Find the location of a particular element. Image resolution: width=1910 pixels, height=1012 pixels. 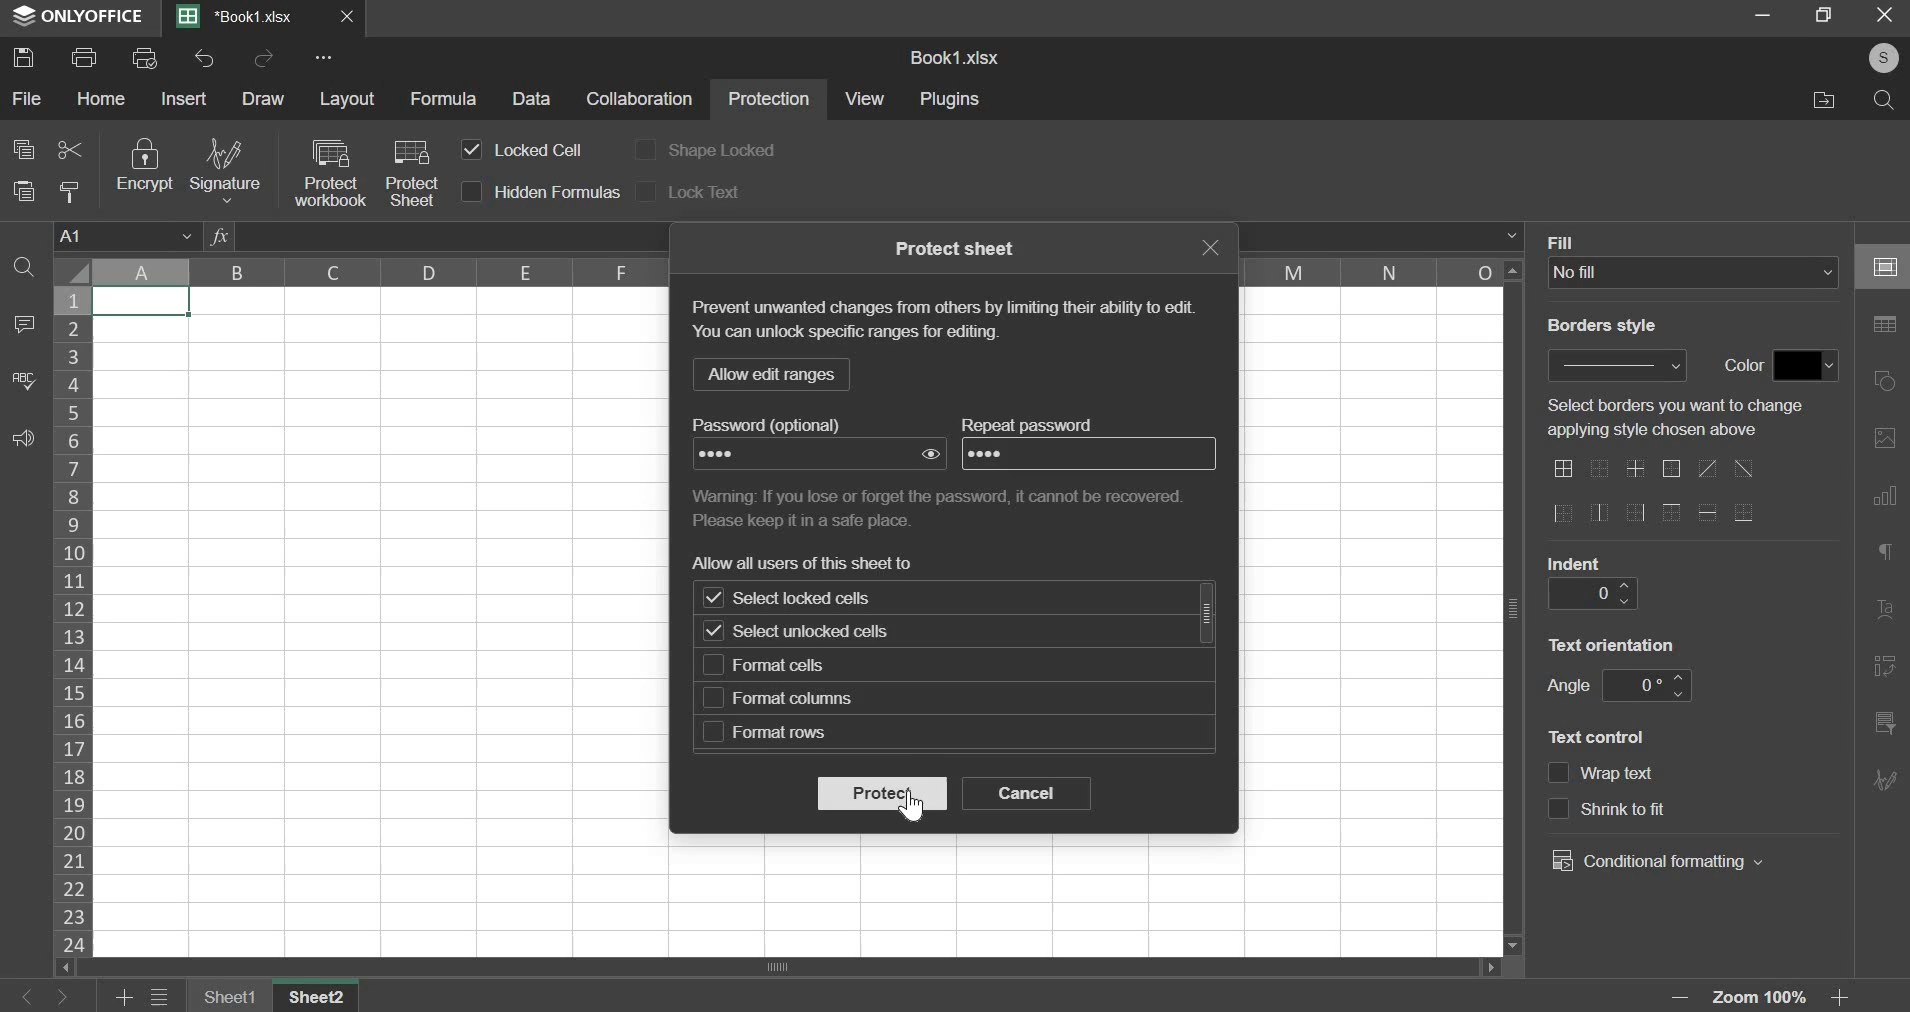

checkbox is located at coordinates (1558, 809).